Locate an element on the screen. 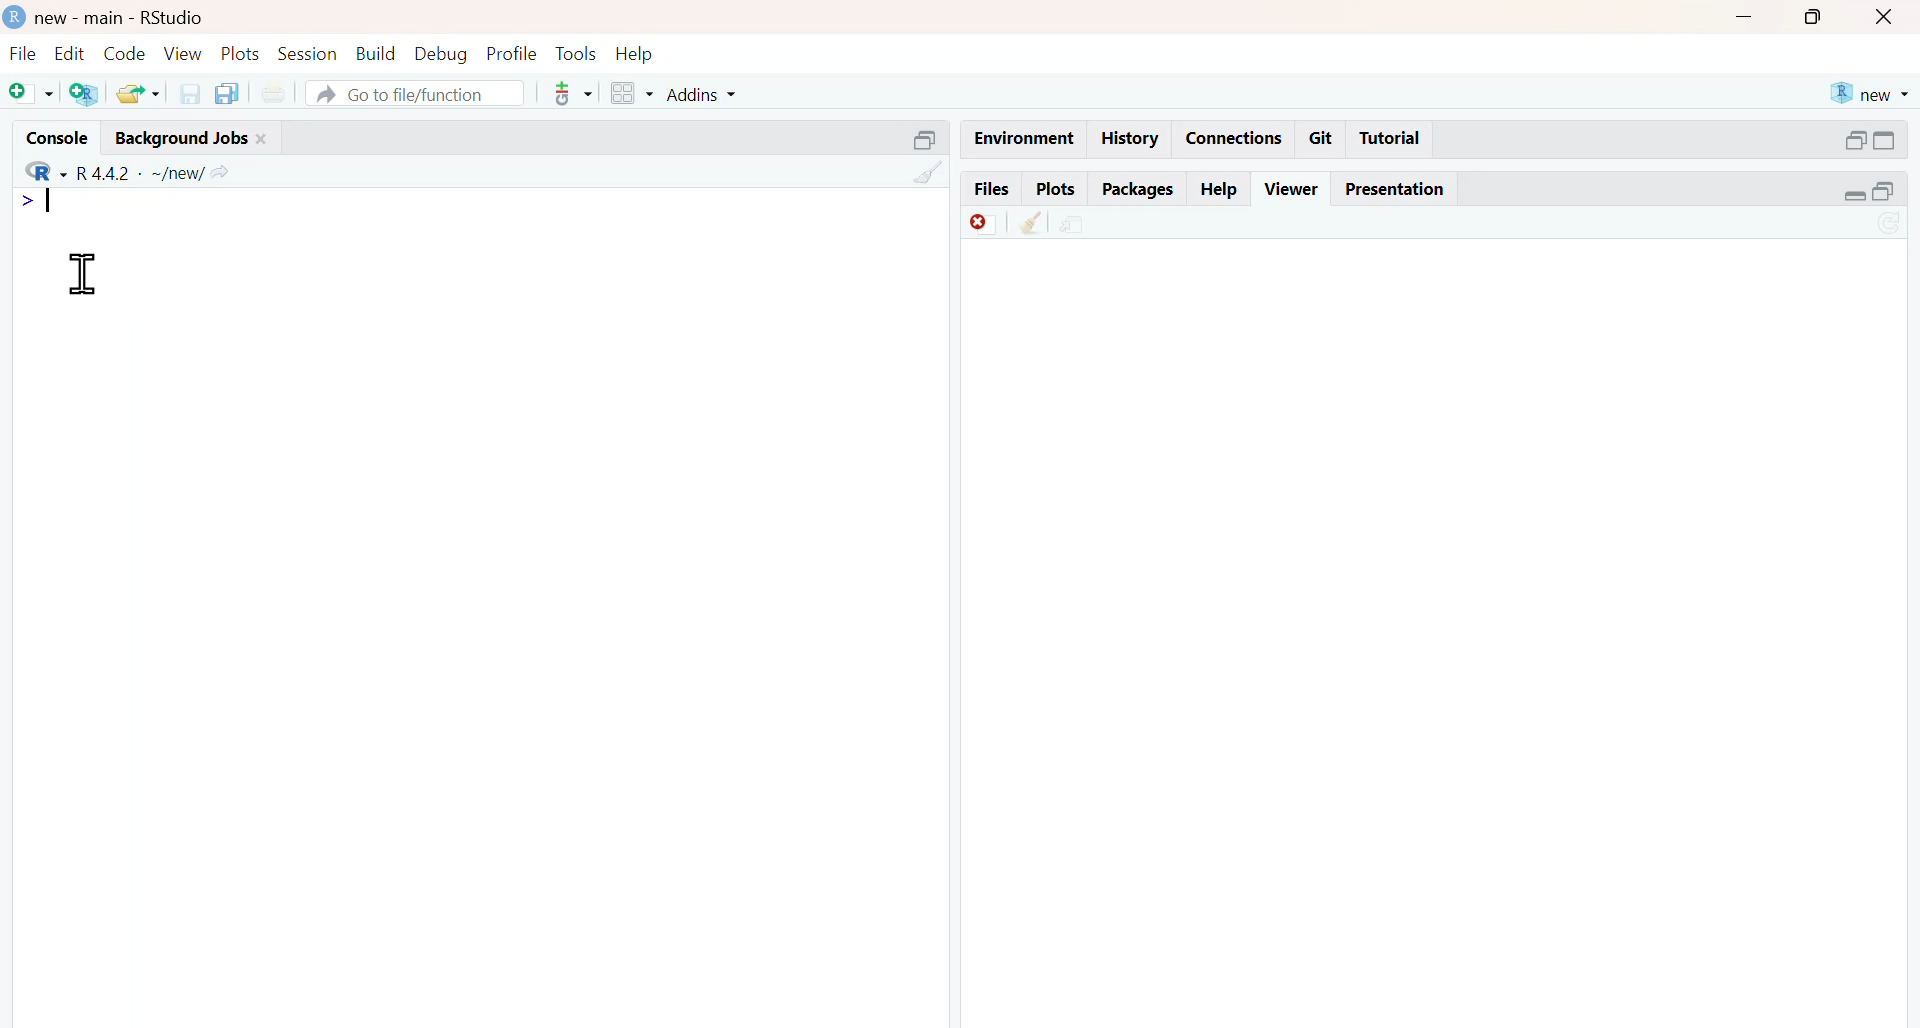 This screenshot has width=1920, height=1028. open in separate window is located at coordinates (1883, 192).